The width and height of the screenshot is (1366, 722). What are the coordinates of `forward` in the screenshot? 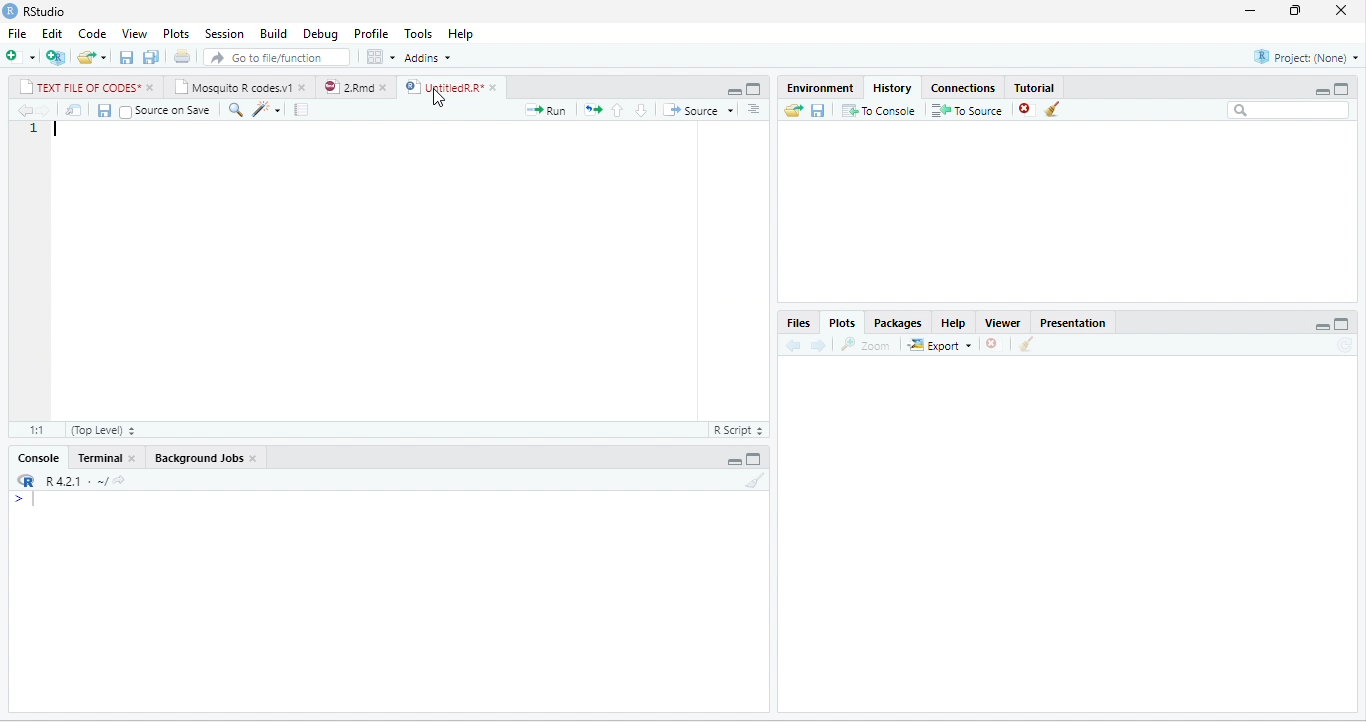 It's located at (44, 110).